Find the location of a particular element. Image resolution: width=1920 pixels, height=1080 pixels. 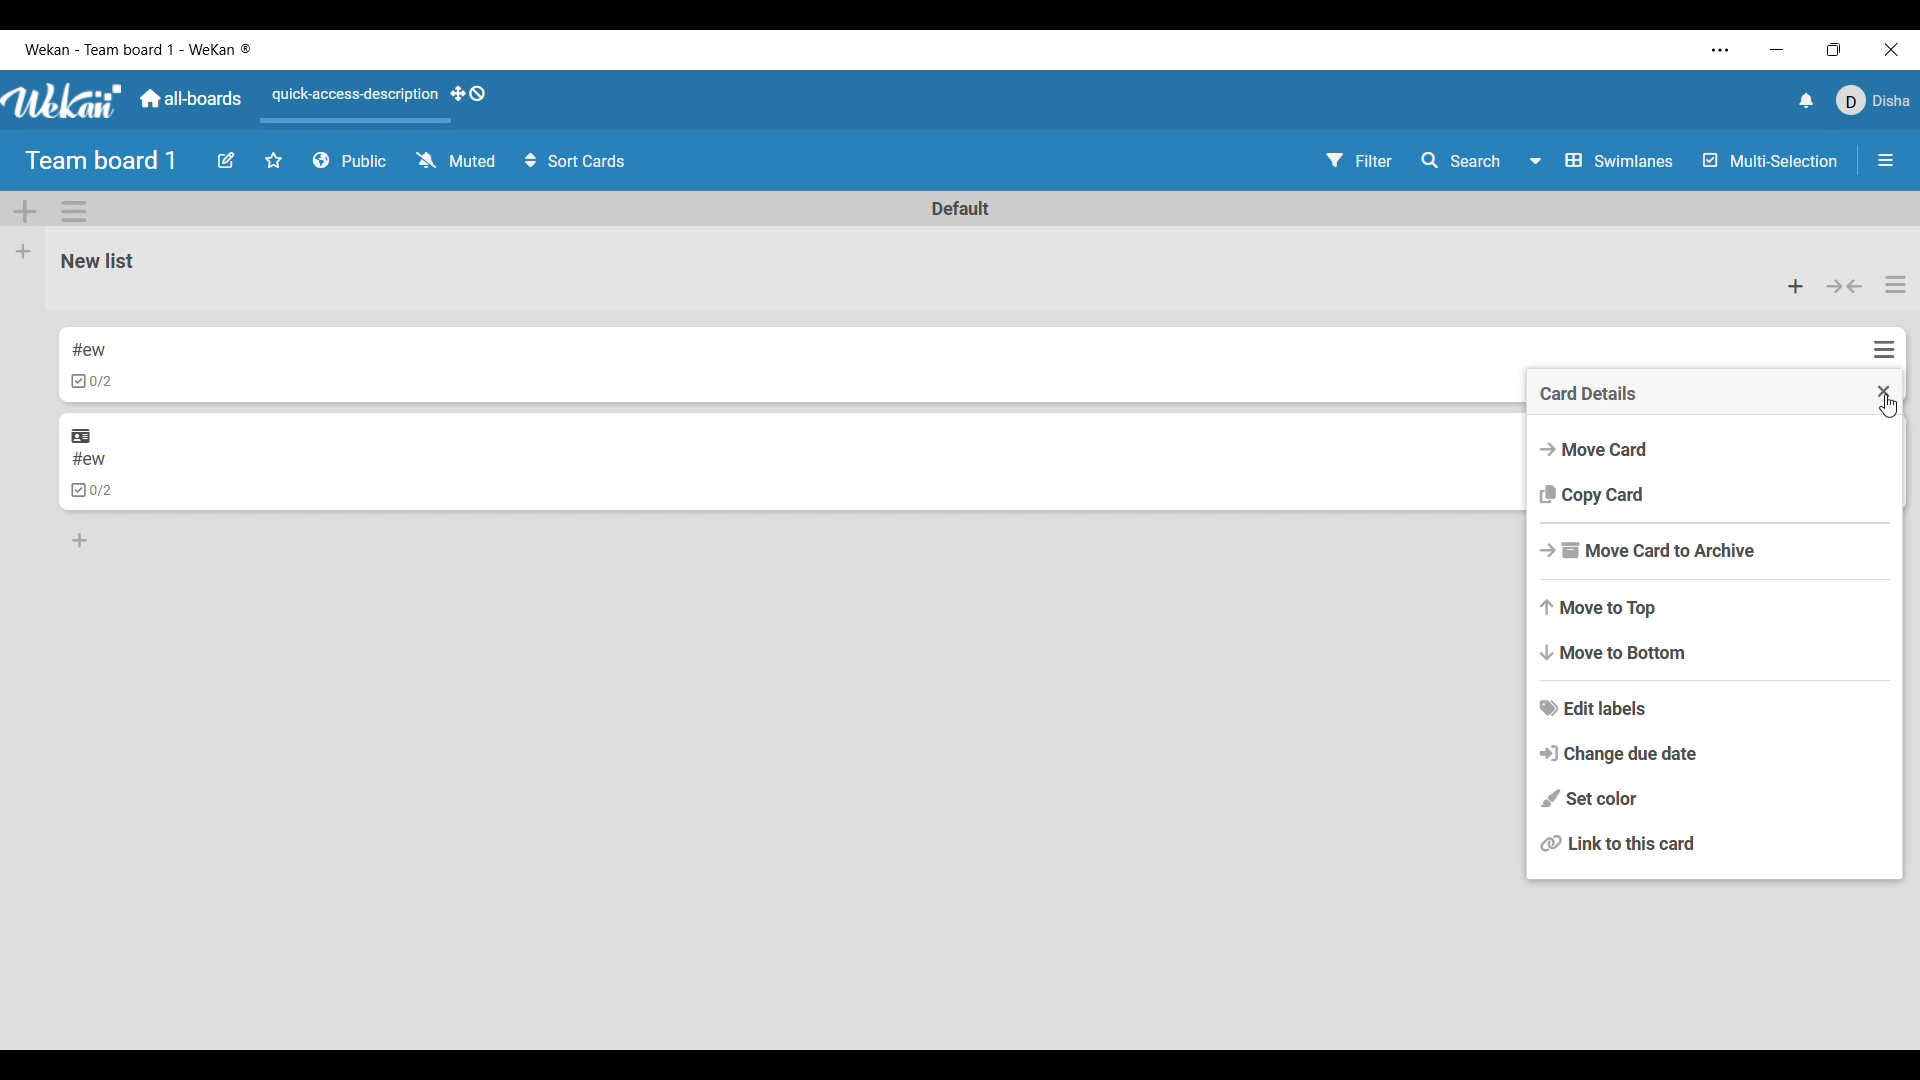

Move to top is located at coordinates (1715, 609).